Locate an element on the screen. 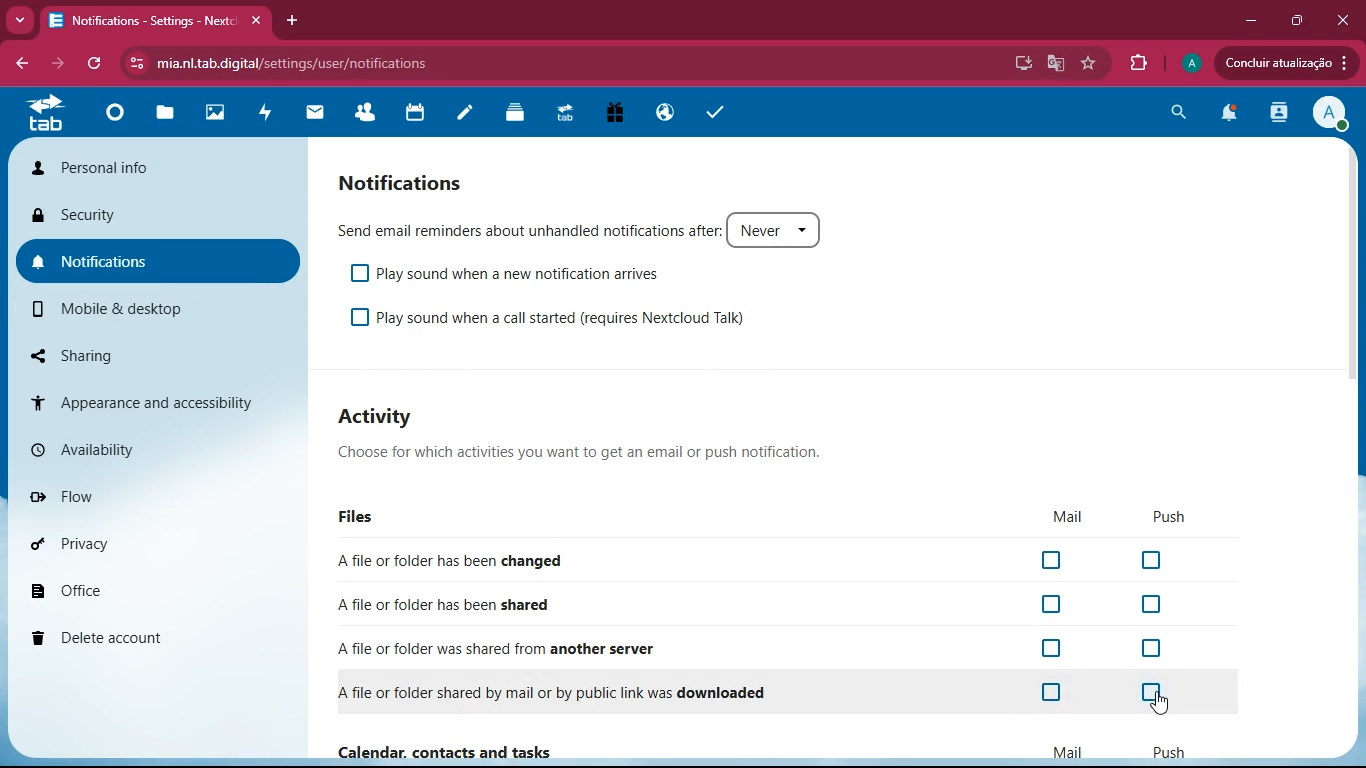 This screenshot has width=1366, height=768. mail is located at coordinates (312, 116).